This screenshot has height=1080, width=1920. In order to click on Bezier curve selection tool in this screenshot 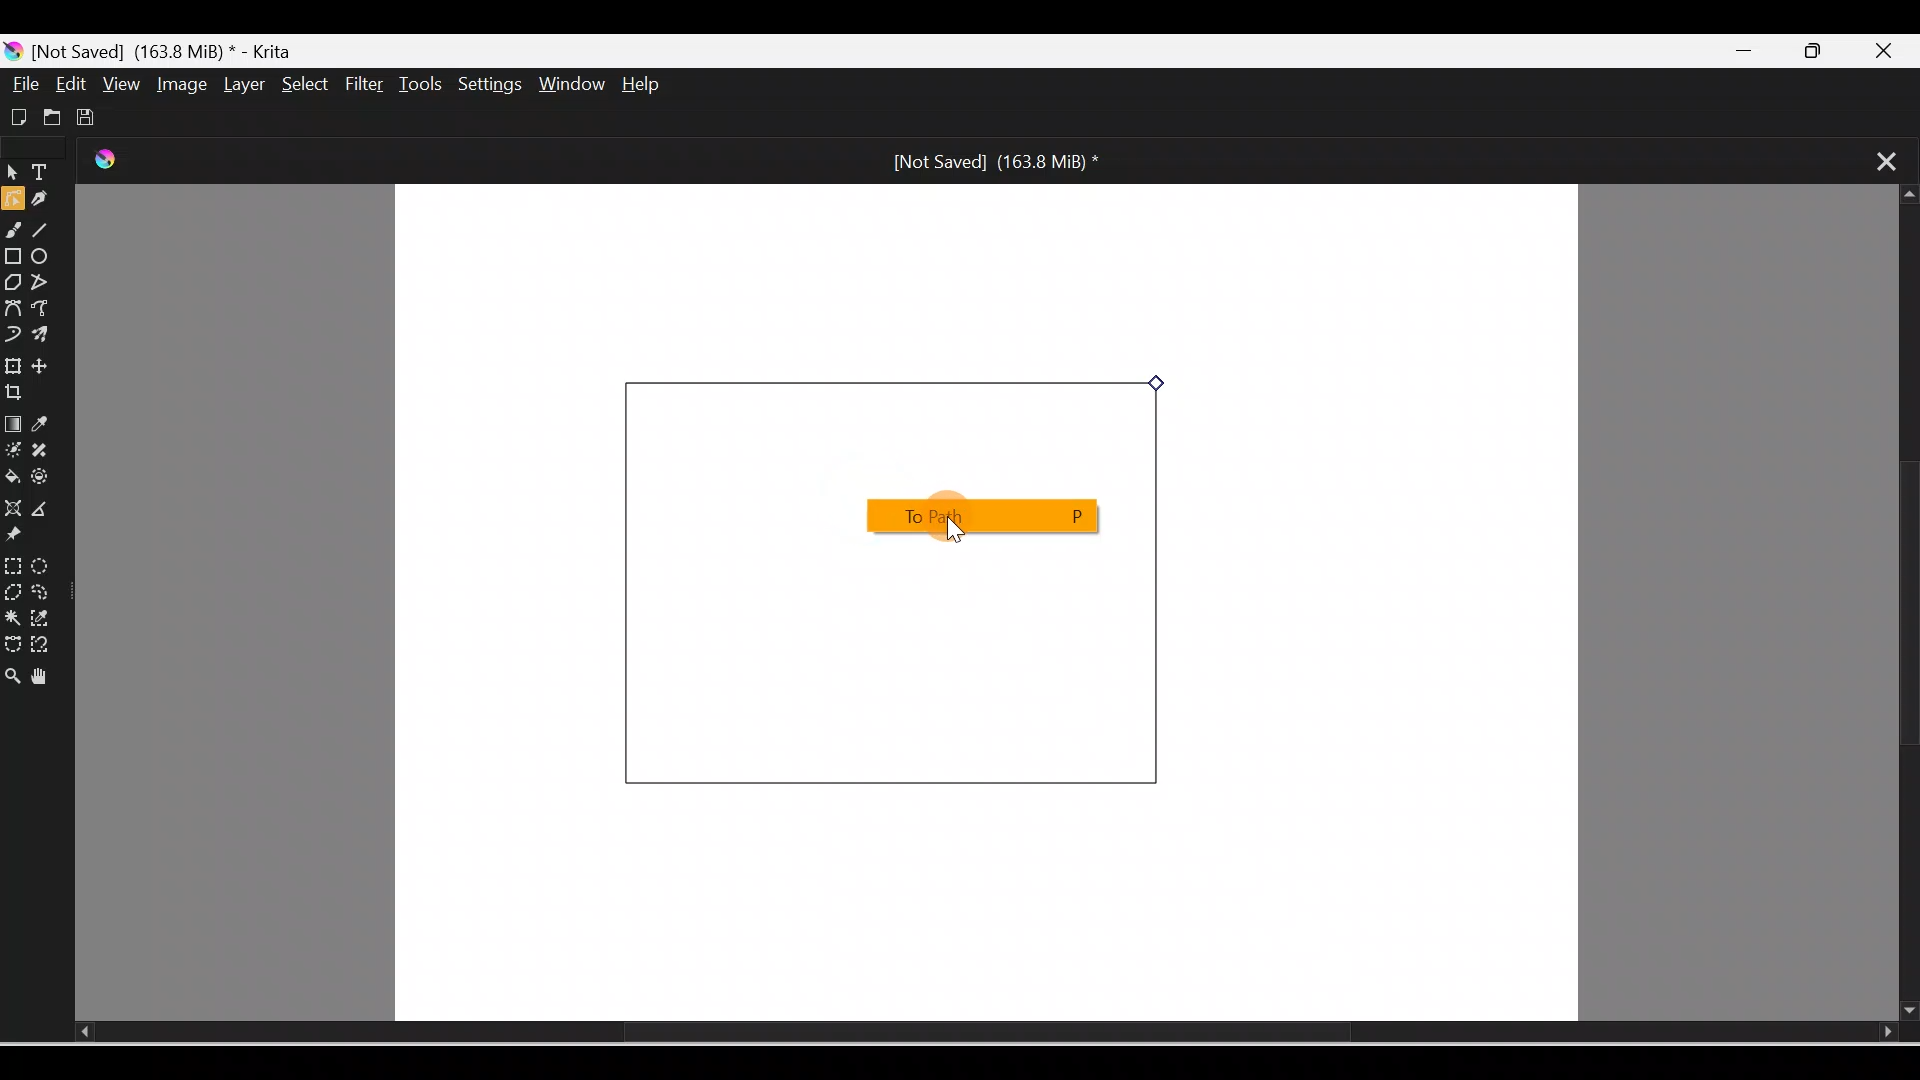, I will do `click(12, 639)`.